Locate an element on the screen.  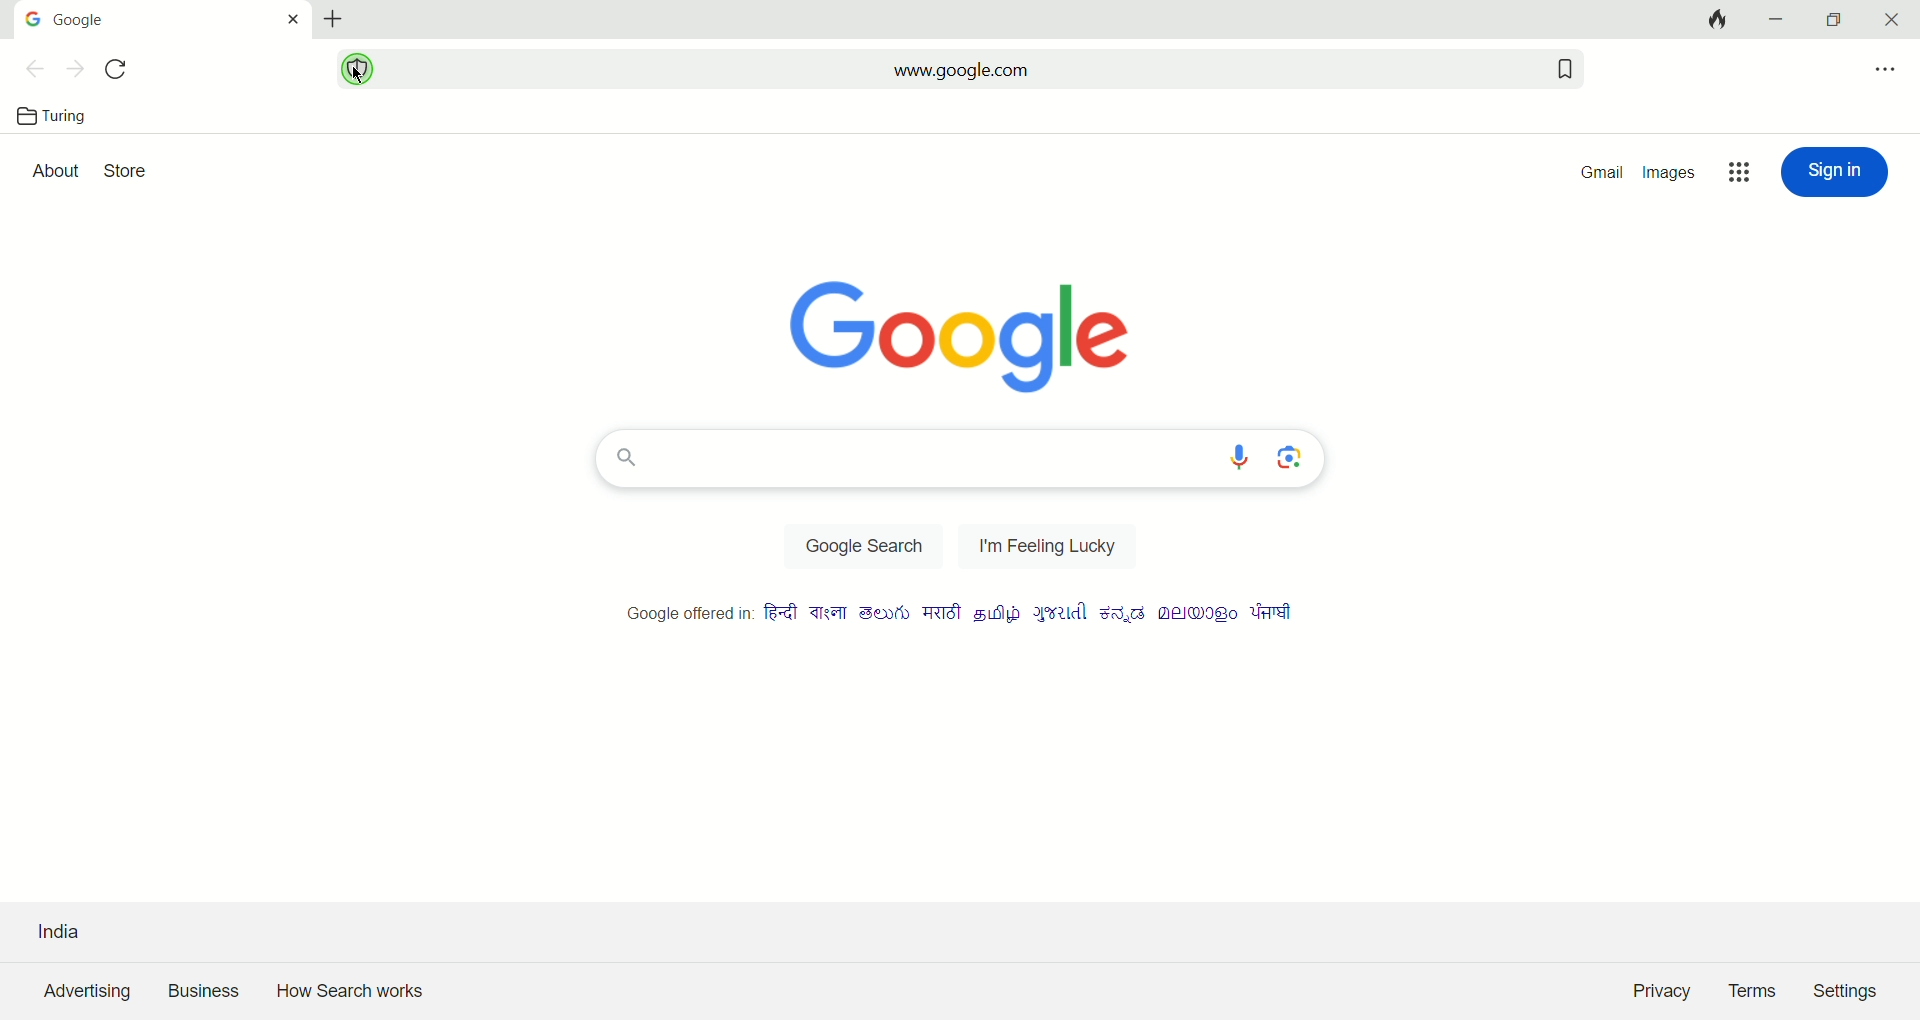
language 1 is located at coordinates (783, 611).